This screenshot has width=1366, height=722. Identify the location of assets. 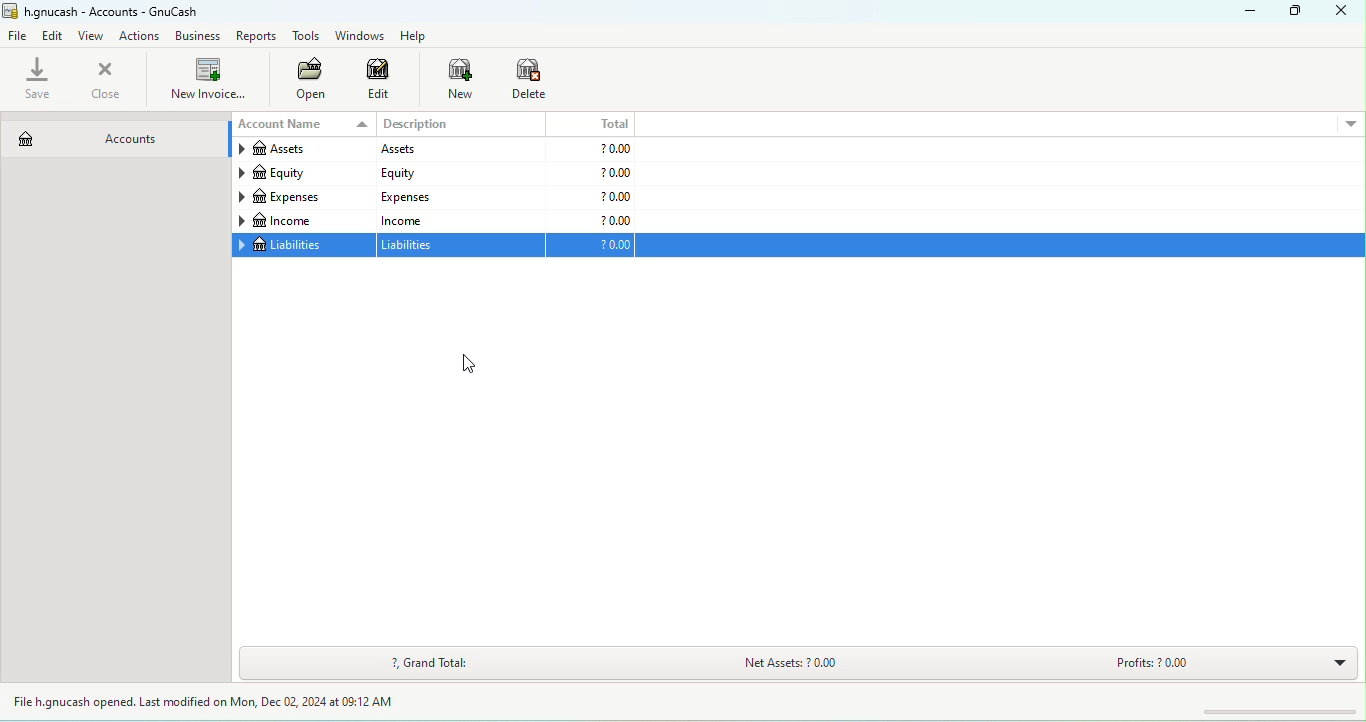
(300, 151).